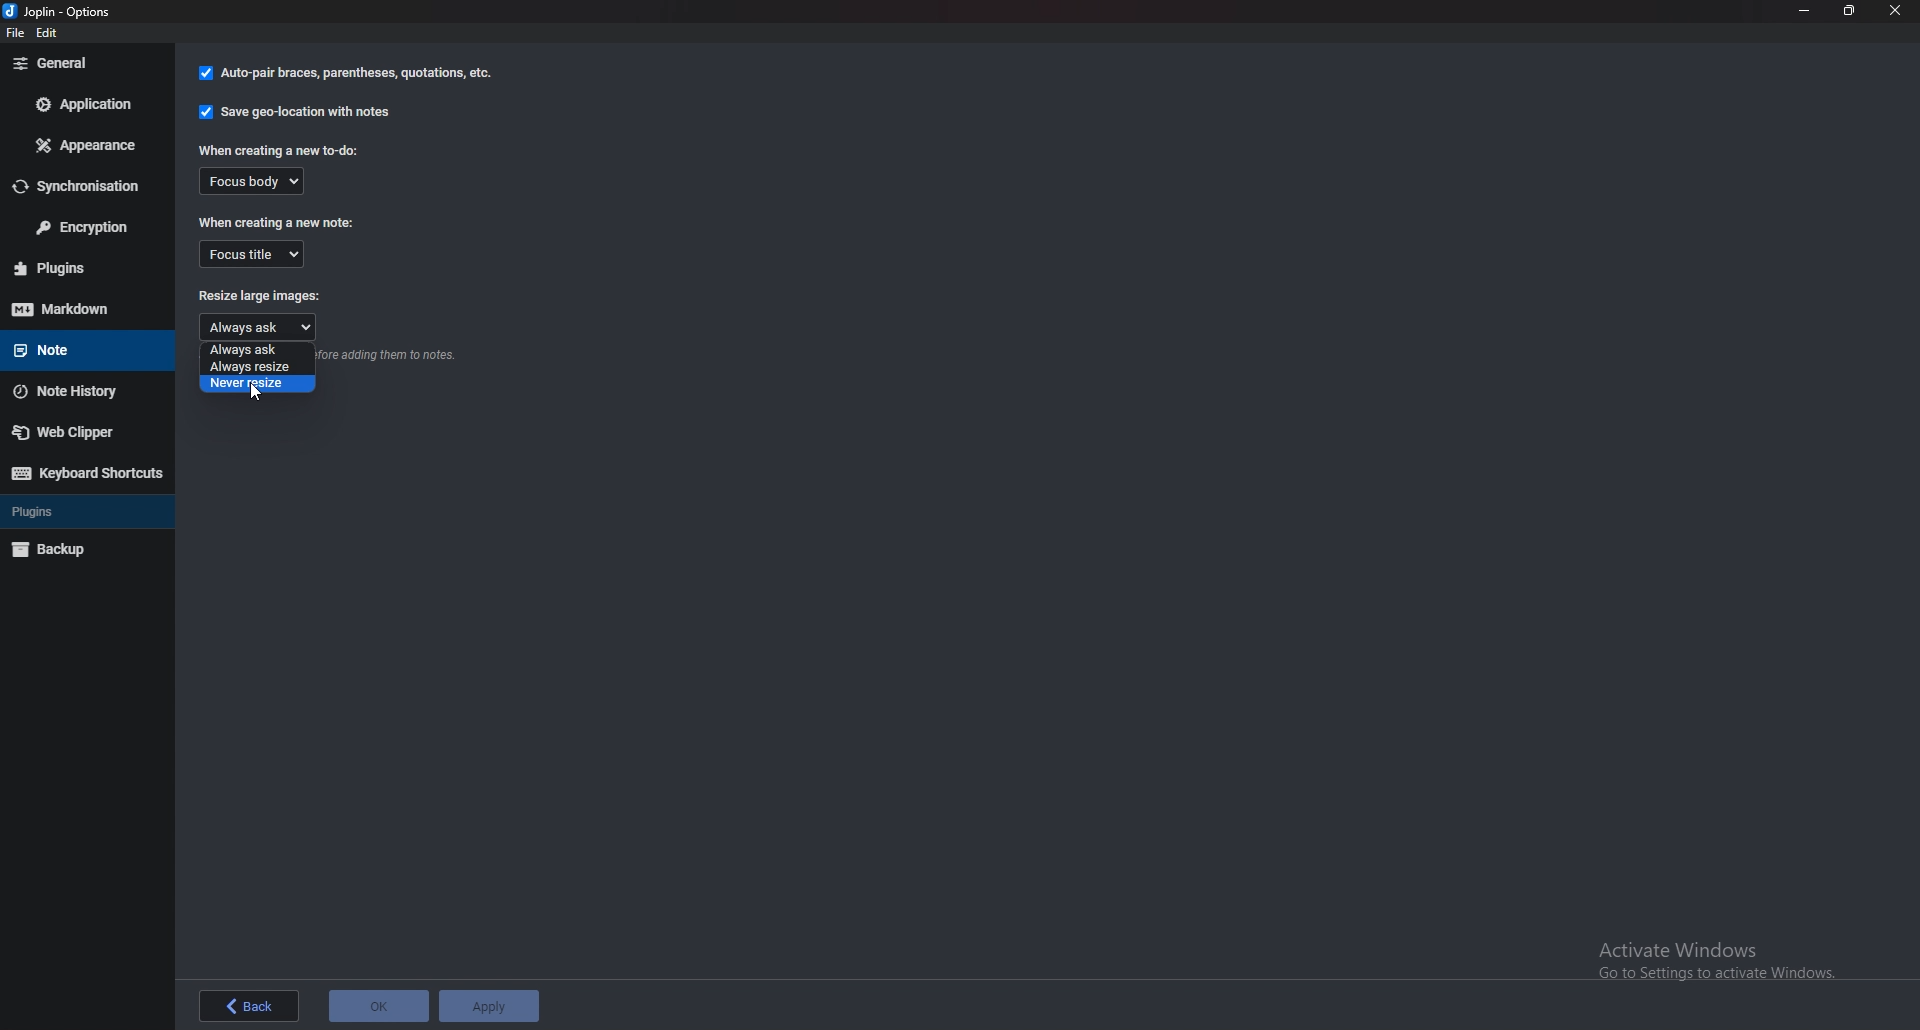 The image size is (1920, 1030). What do you see at coordinates (1806, 10) in the screenshot?
I see `Minimize` at bounding box center [1806, 10].